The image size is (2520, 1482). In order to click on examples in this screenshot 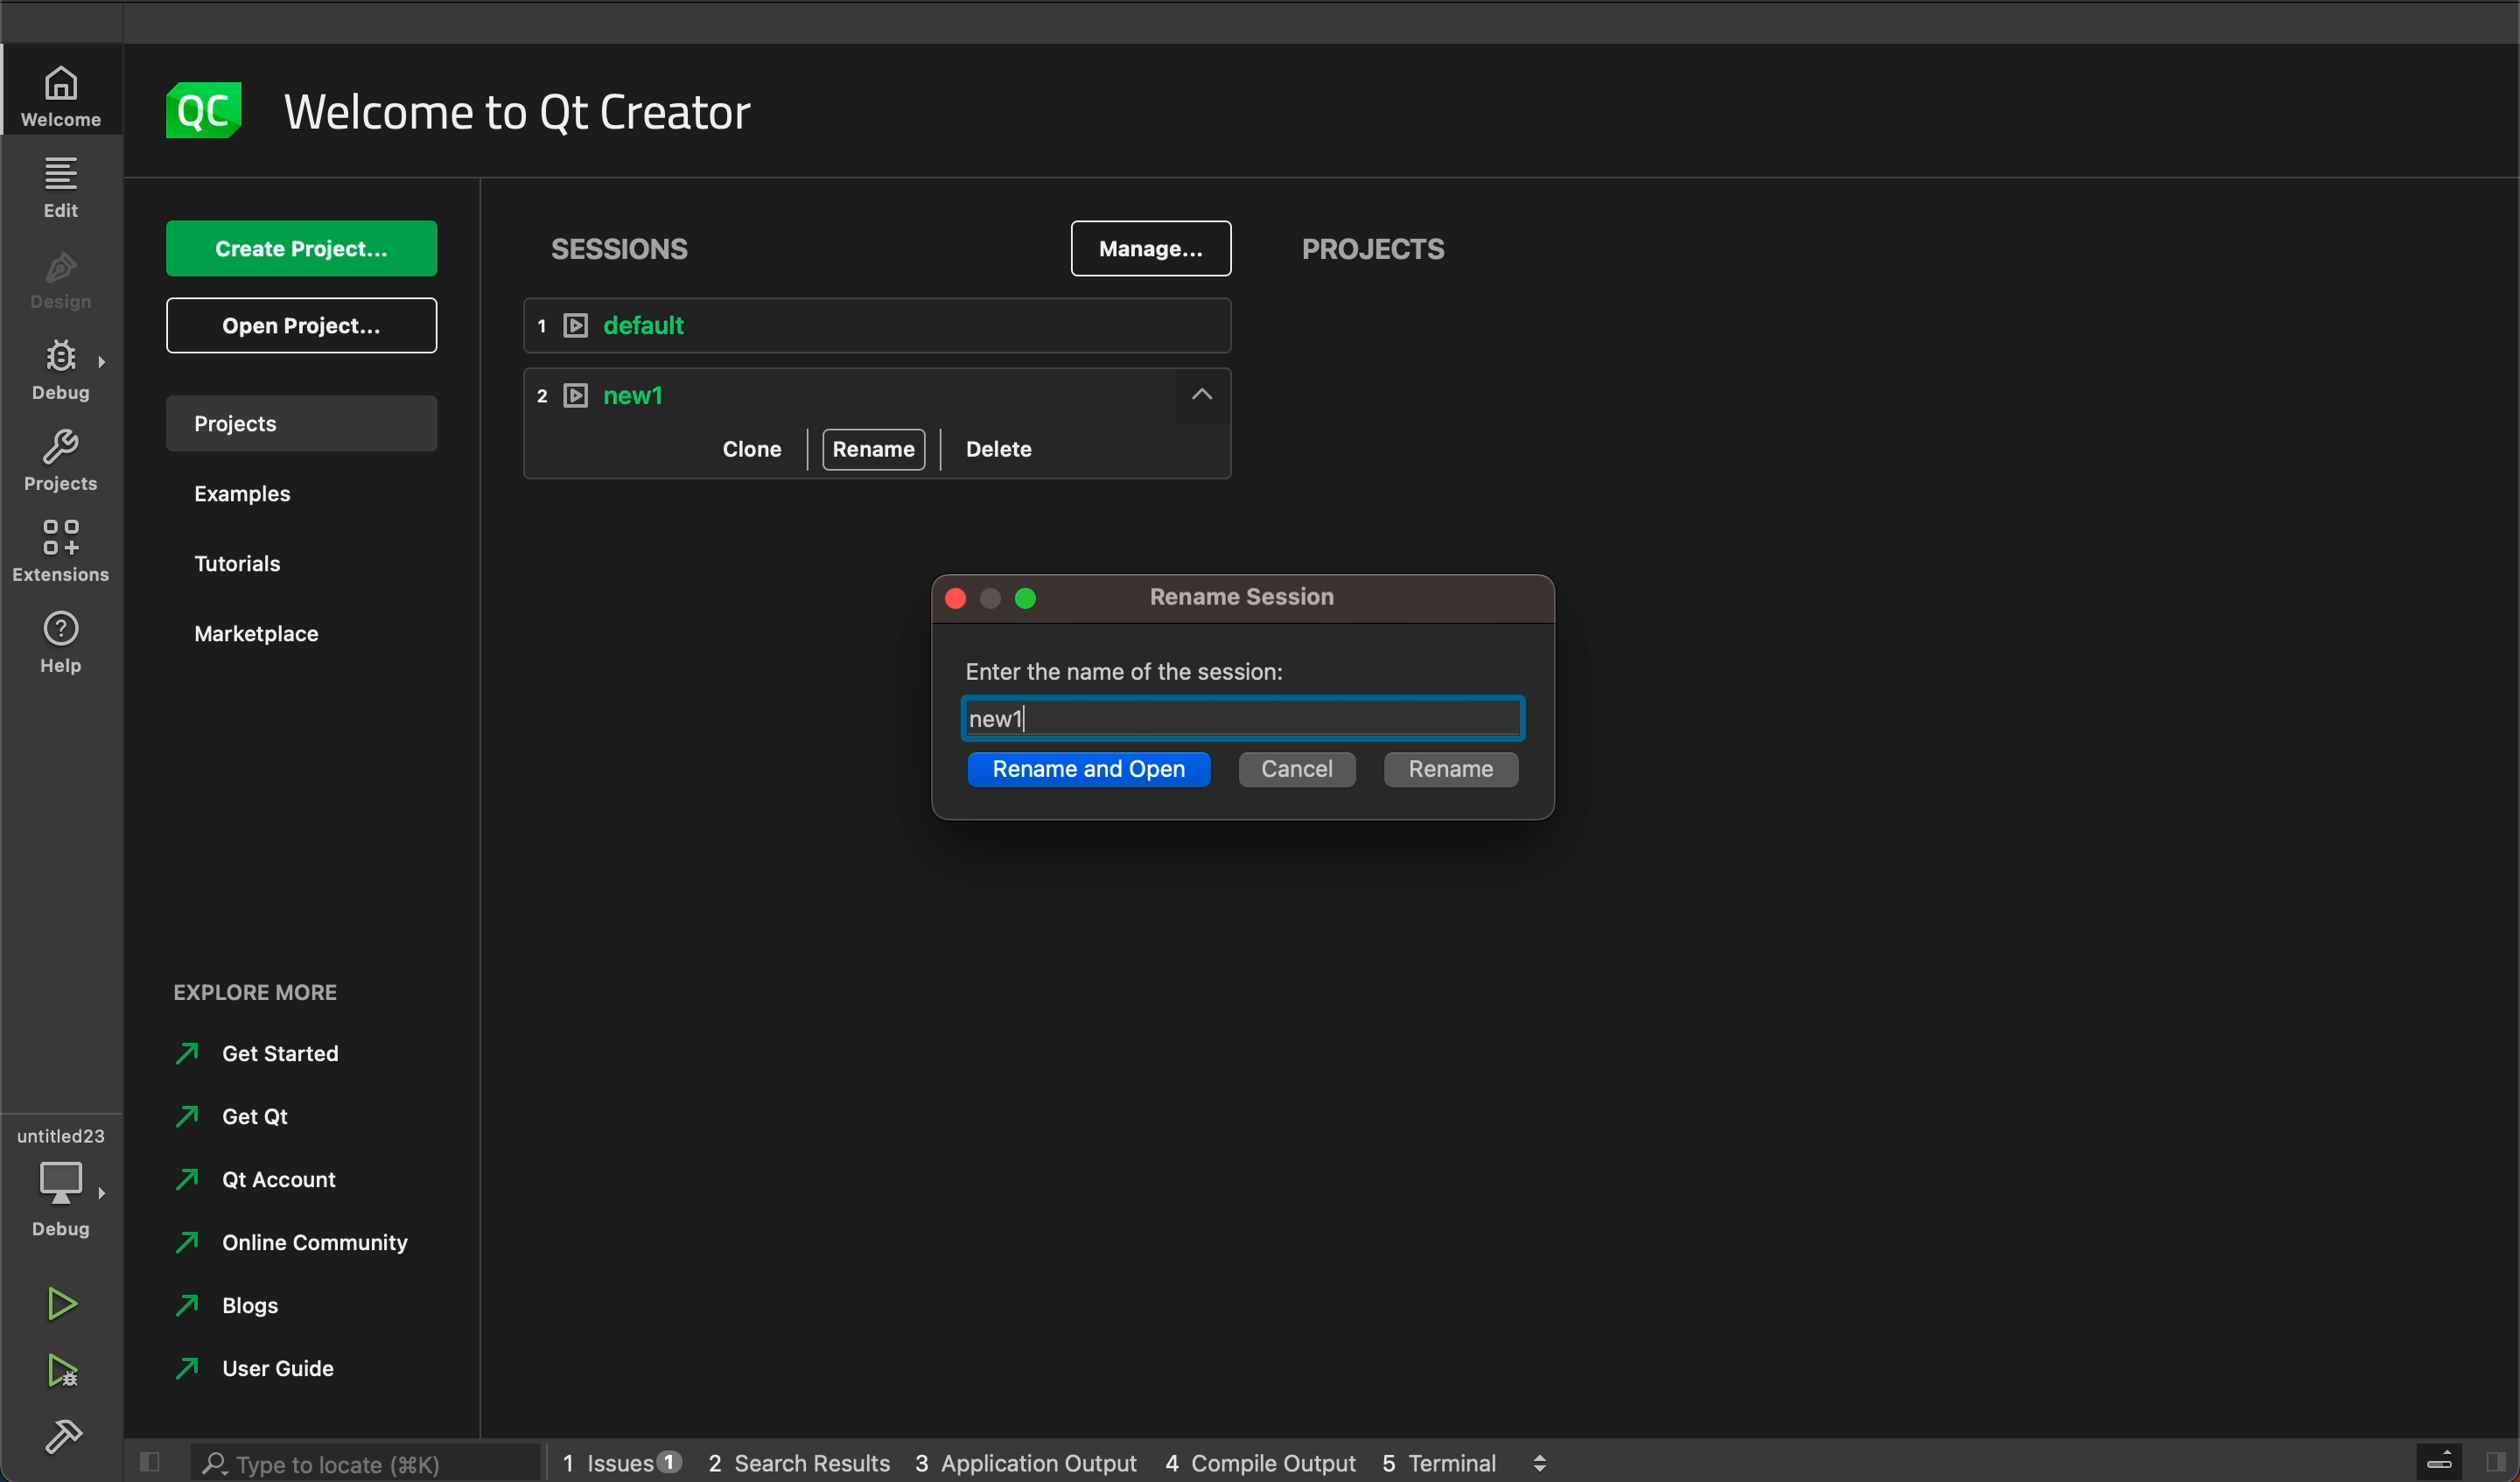, I will do `click(262, 495)`.